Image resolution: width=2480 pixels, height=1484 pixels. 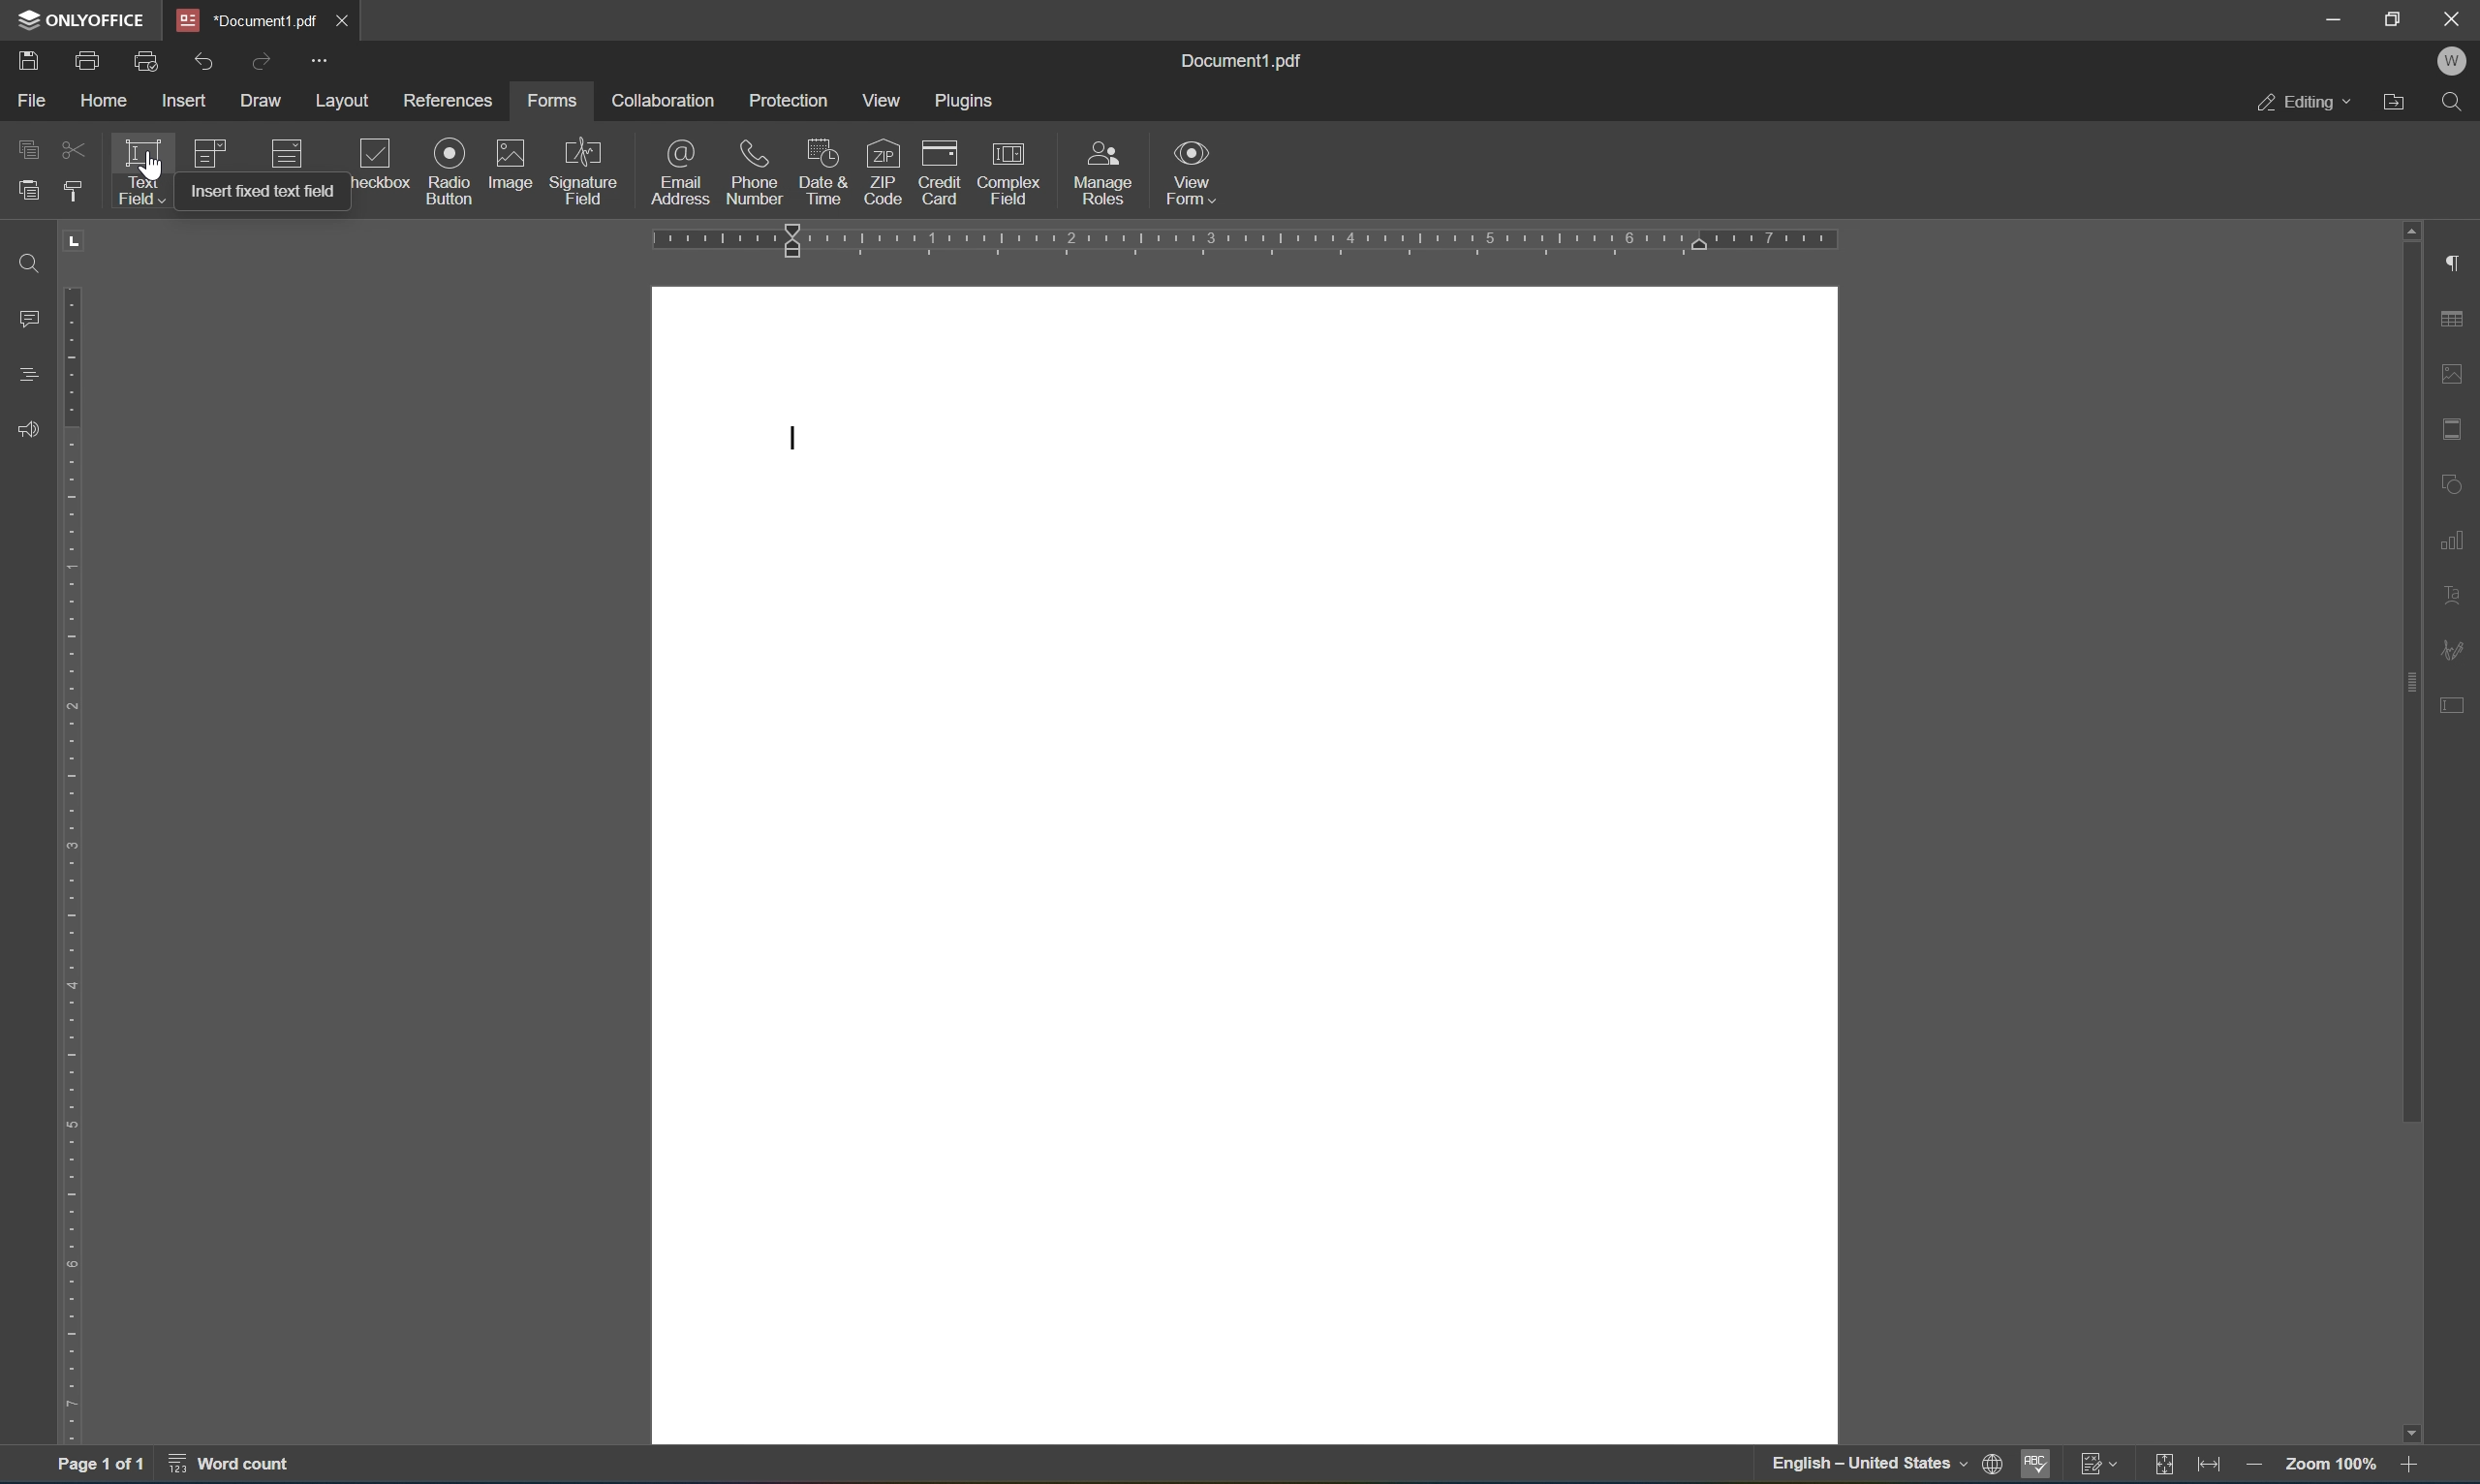 I want to click on print, so click(x=89, y=64).